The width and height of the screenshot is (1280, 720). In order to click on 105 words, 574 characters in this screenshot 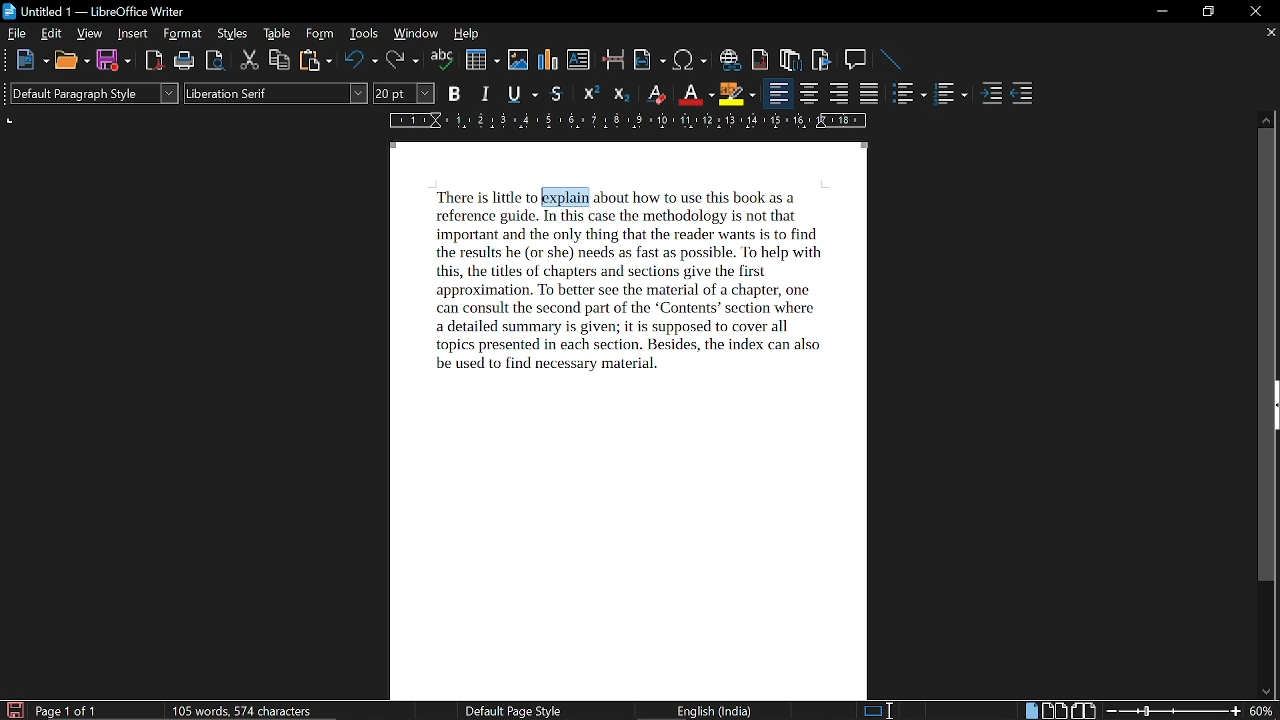, I will do `click(241, 712)`.